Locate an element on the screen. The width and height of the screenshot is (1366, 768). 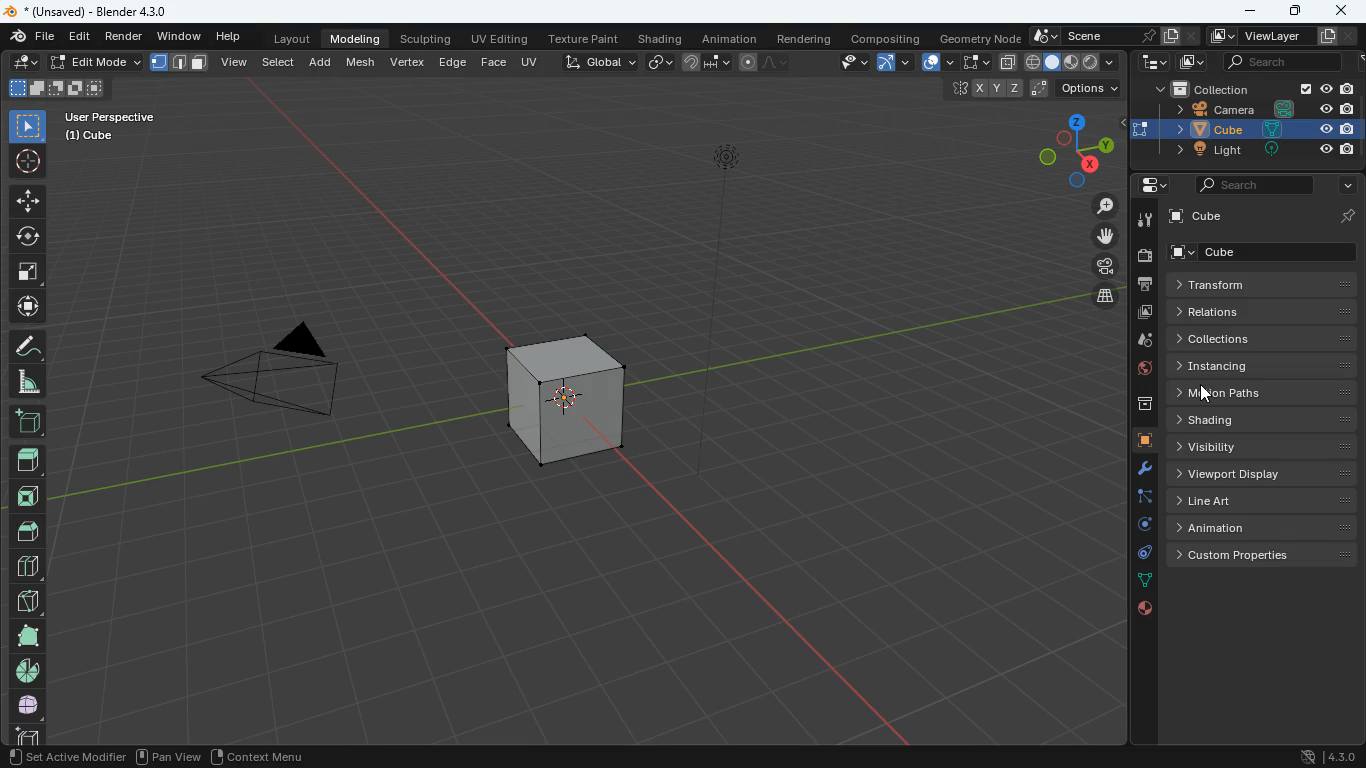
version is located at coordinates (1330, 758).